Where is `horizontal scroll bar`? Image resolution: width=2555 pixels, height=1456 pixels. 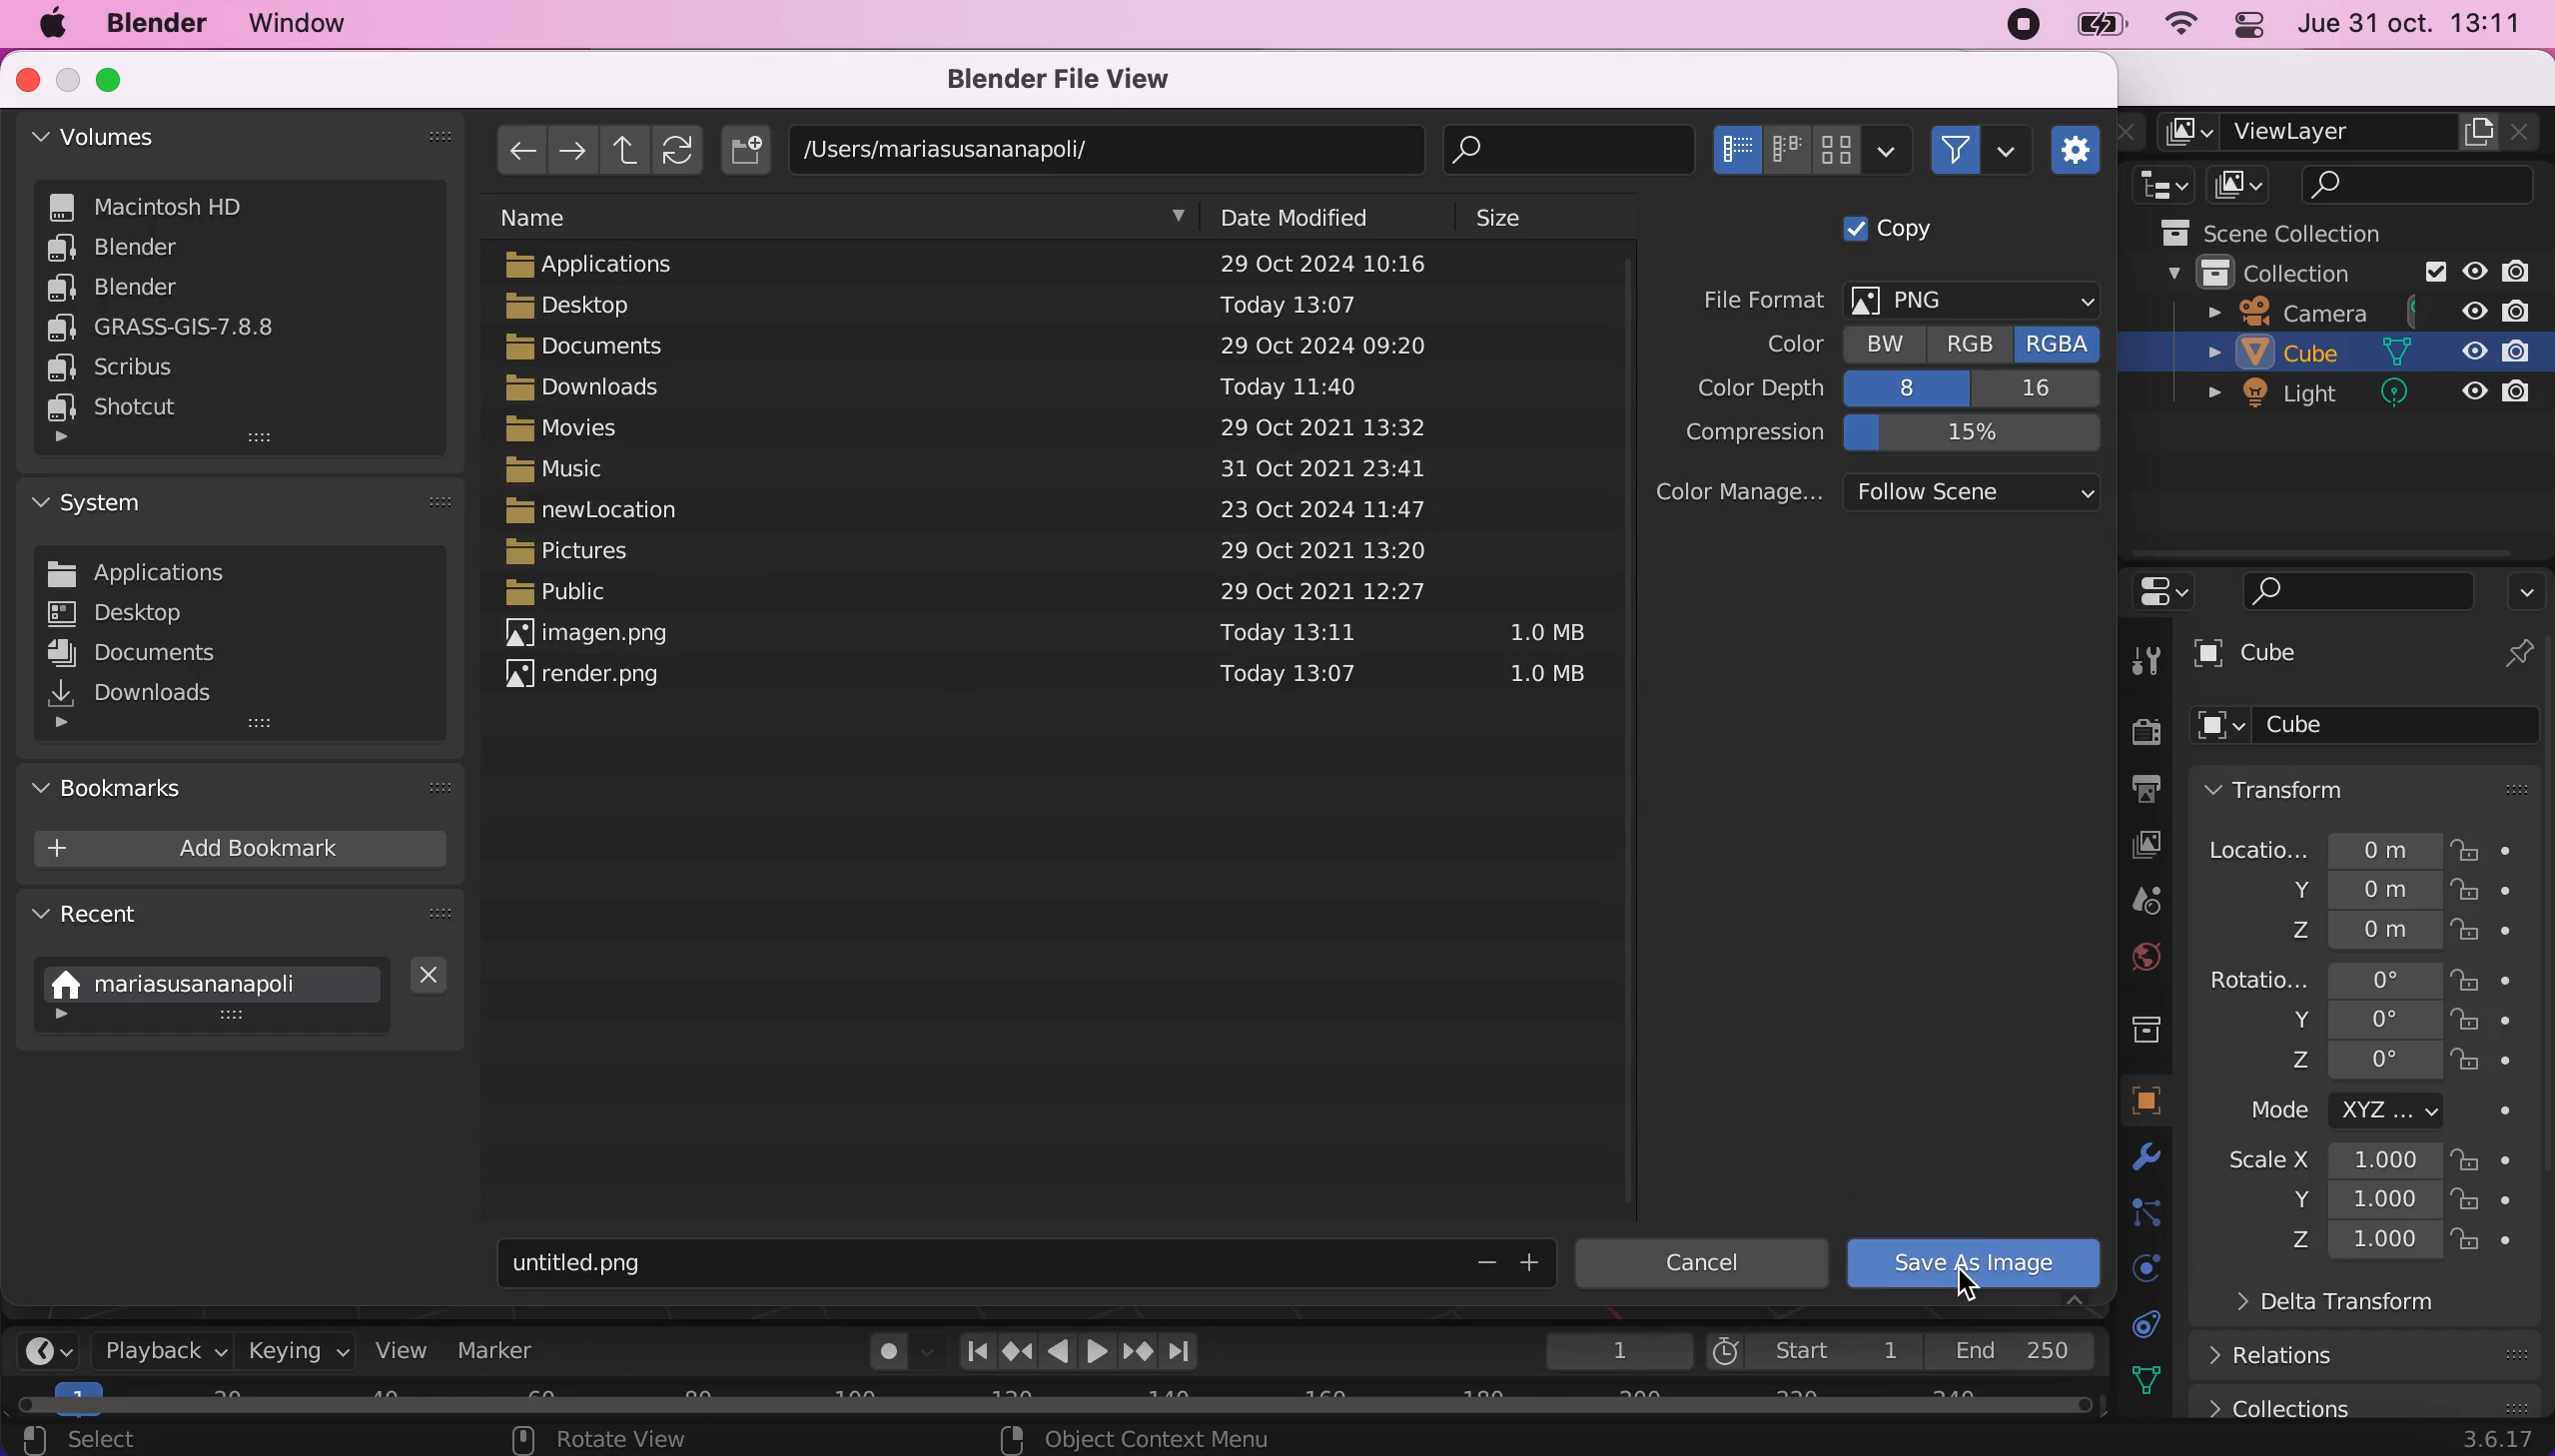 horizontal scroll bar is located at coordinates (1065, 1400).